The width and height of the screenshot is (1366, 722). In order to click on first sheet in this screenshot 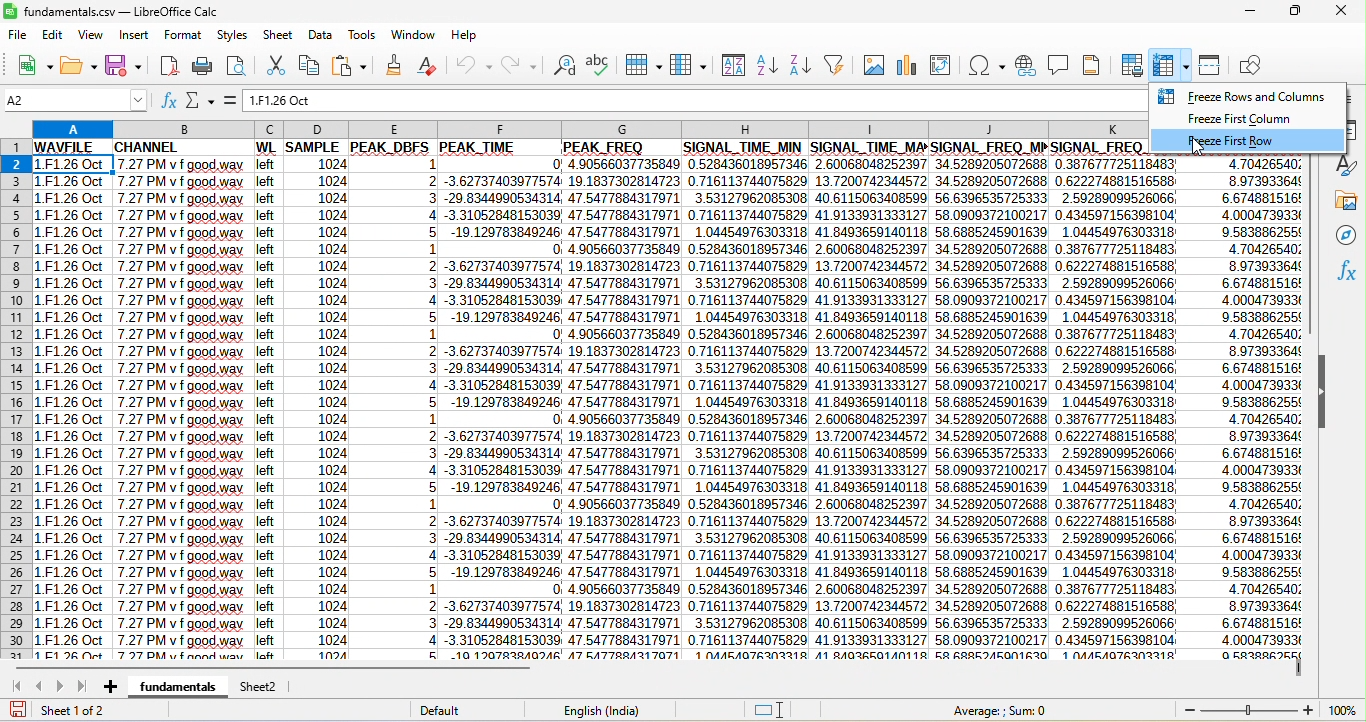, I will do `click(18, 686)`.